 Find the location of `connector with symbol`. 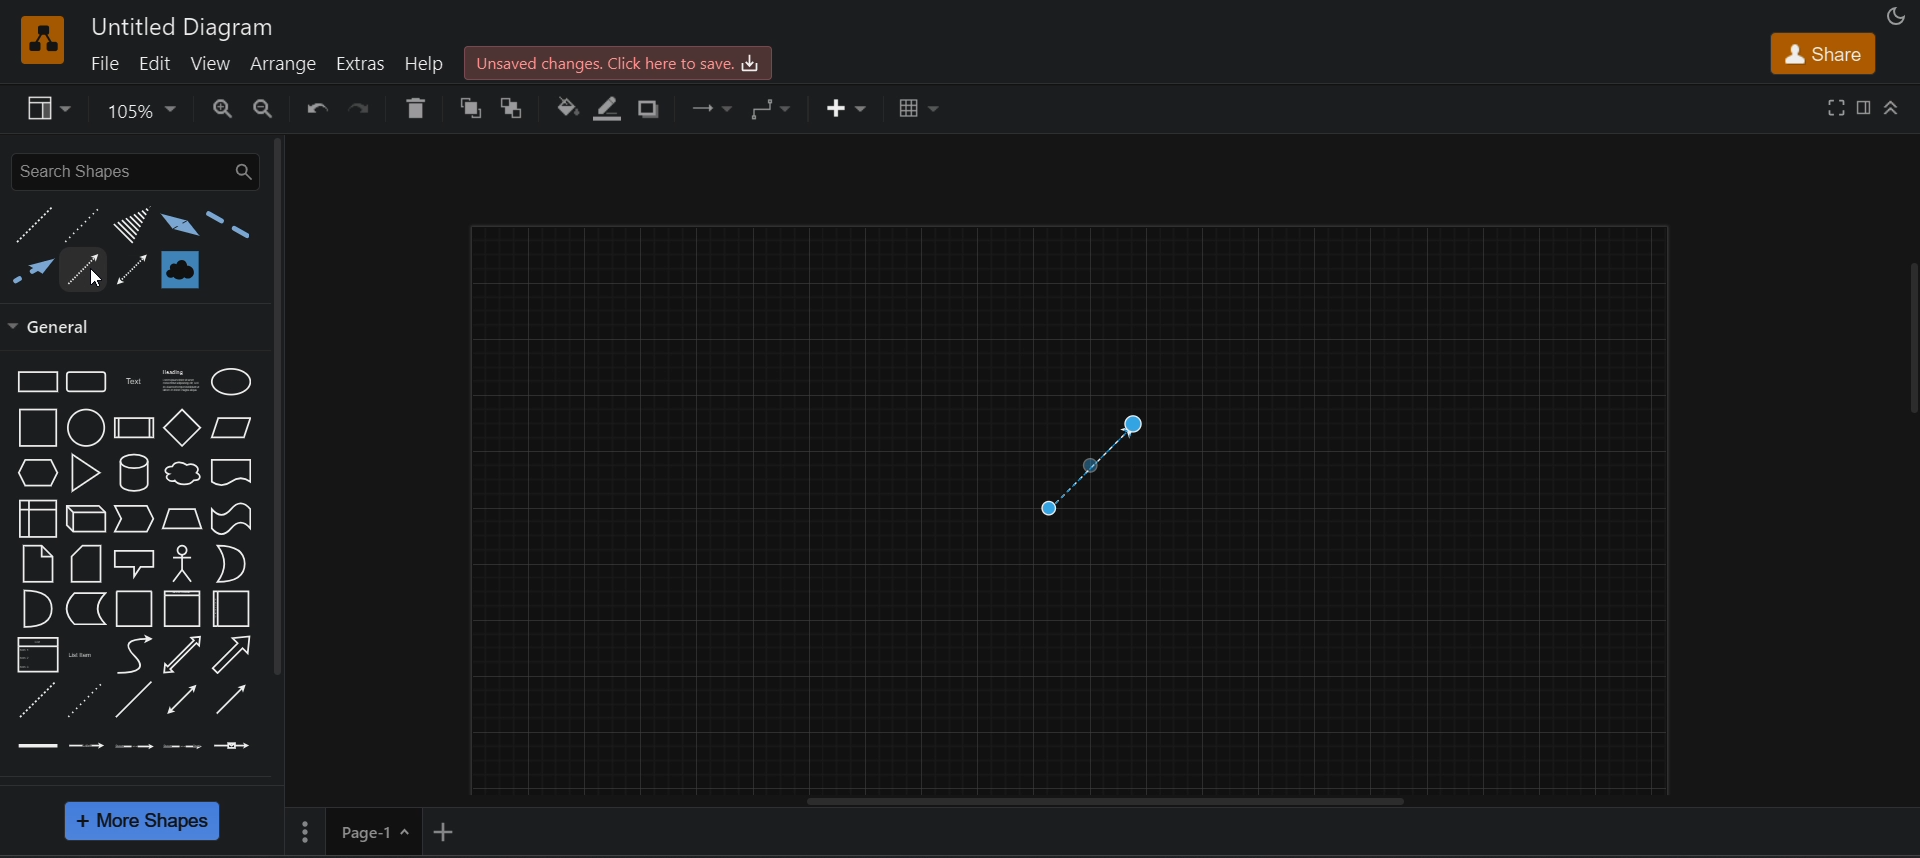

connector with symbol is located at coordinates (234, 744).